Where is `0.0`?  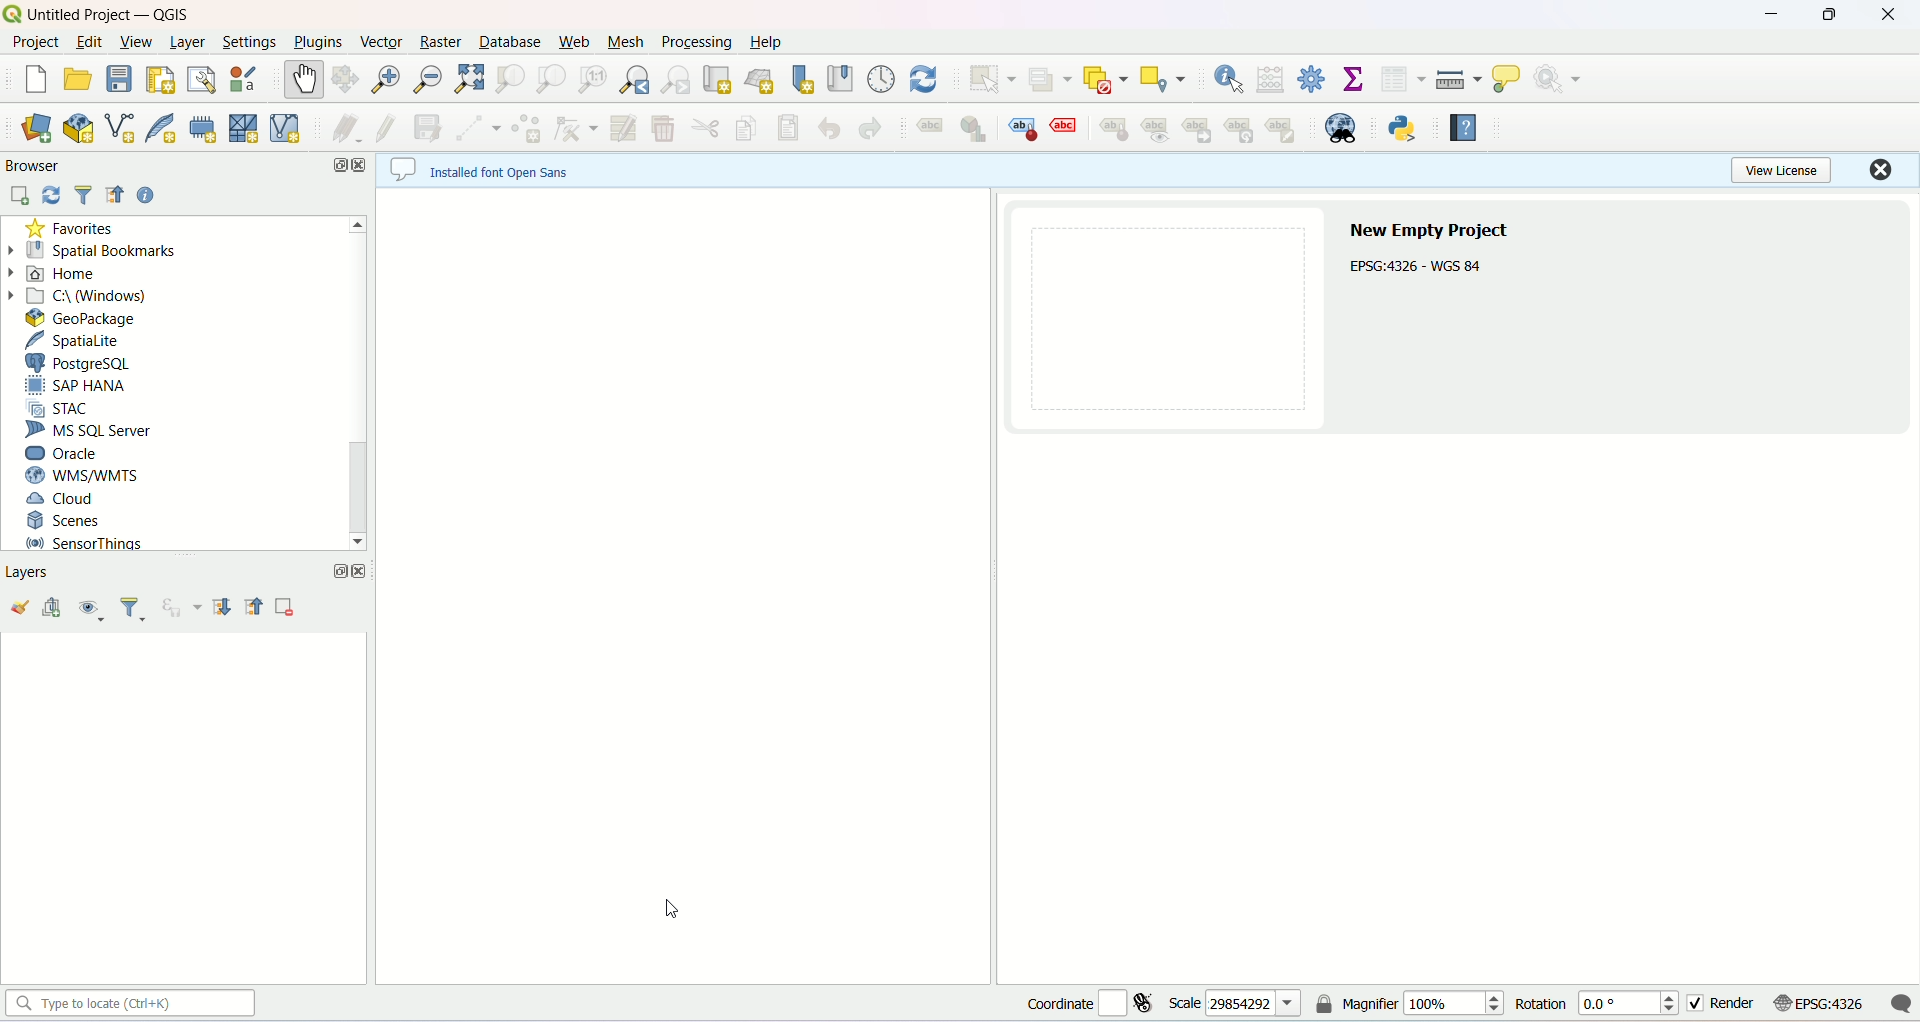 0.0 is located at coordinates (1628, 1006).